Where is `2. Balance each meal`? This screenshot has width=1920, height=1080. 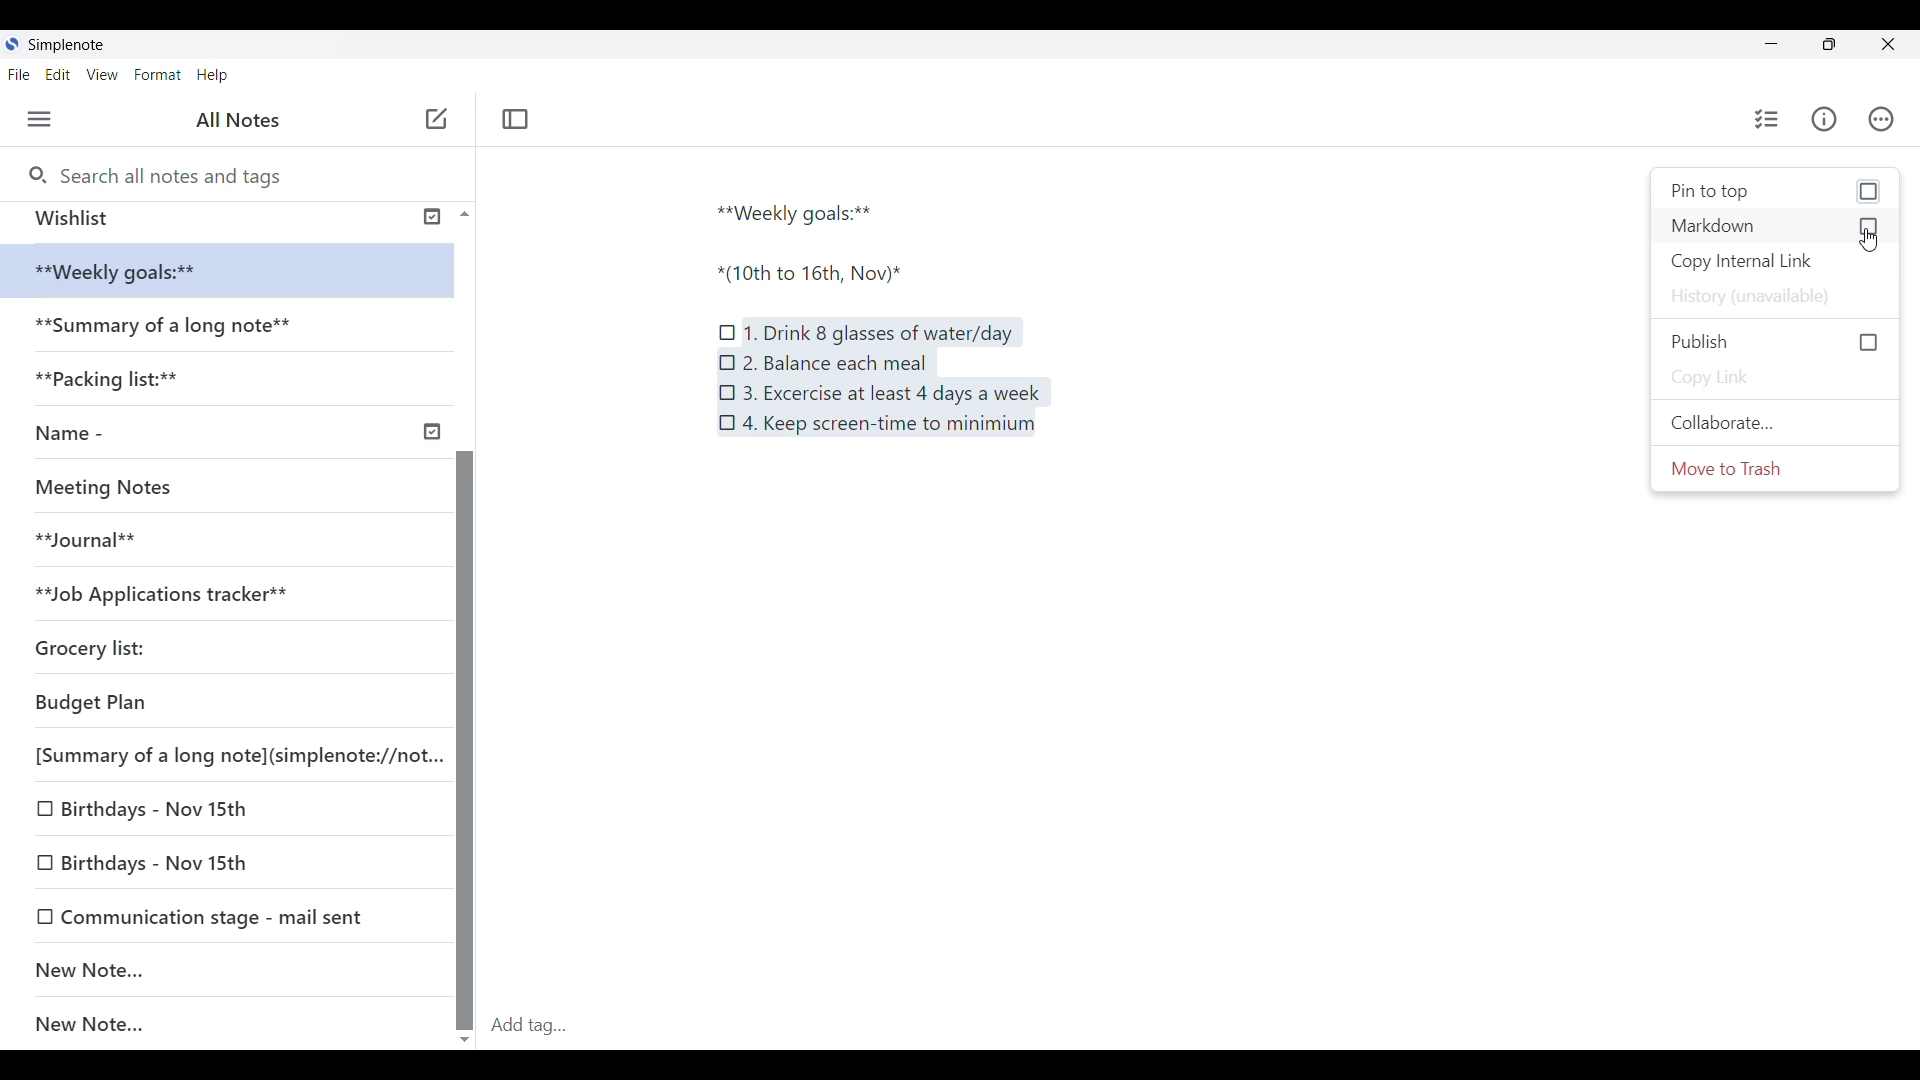
2. Balance each meal is located at coordinates (834, 362).